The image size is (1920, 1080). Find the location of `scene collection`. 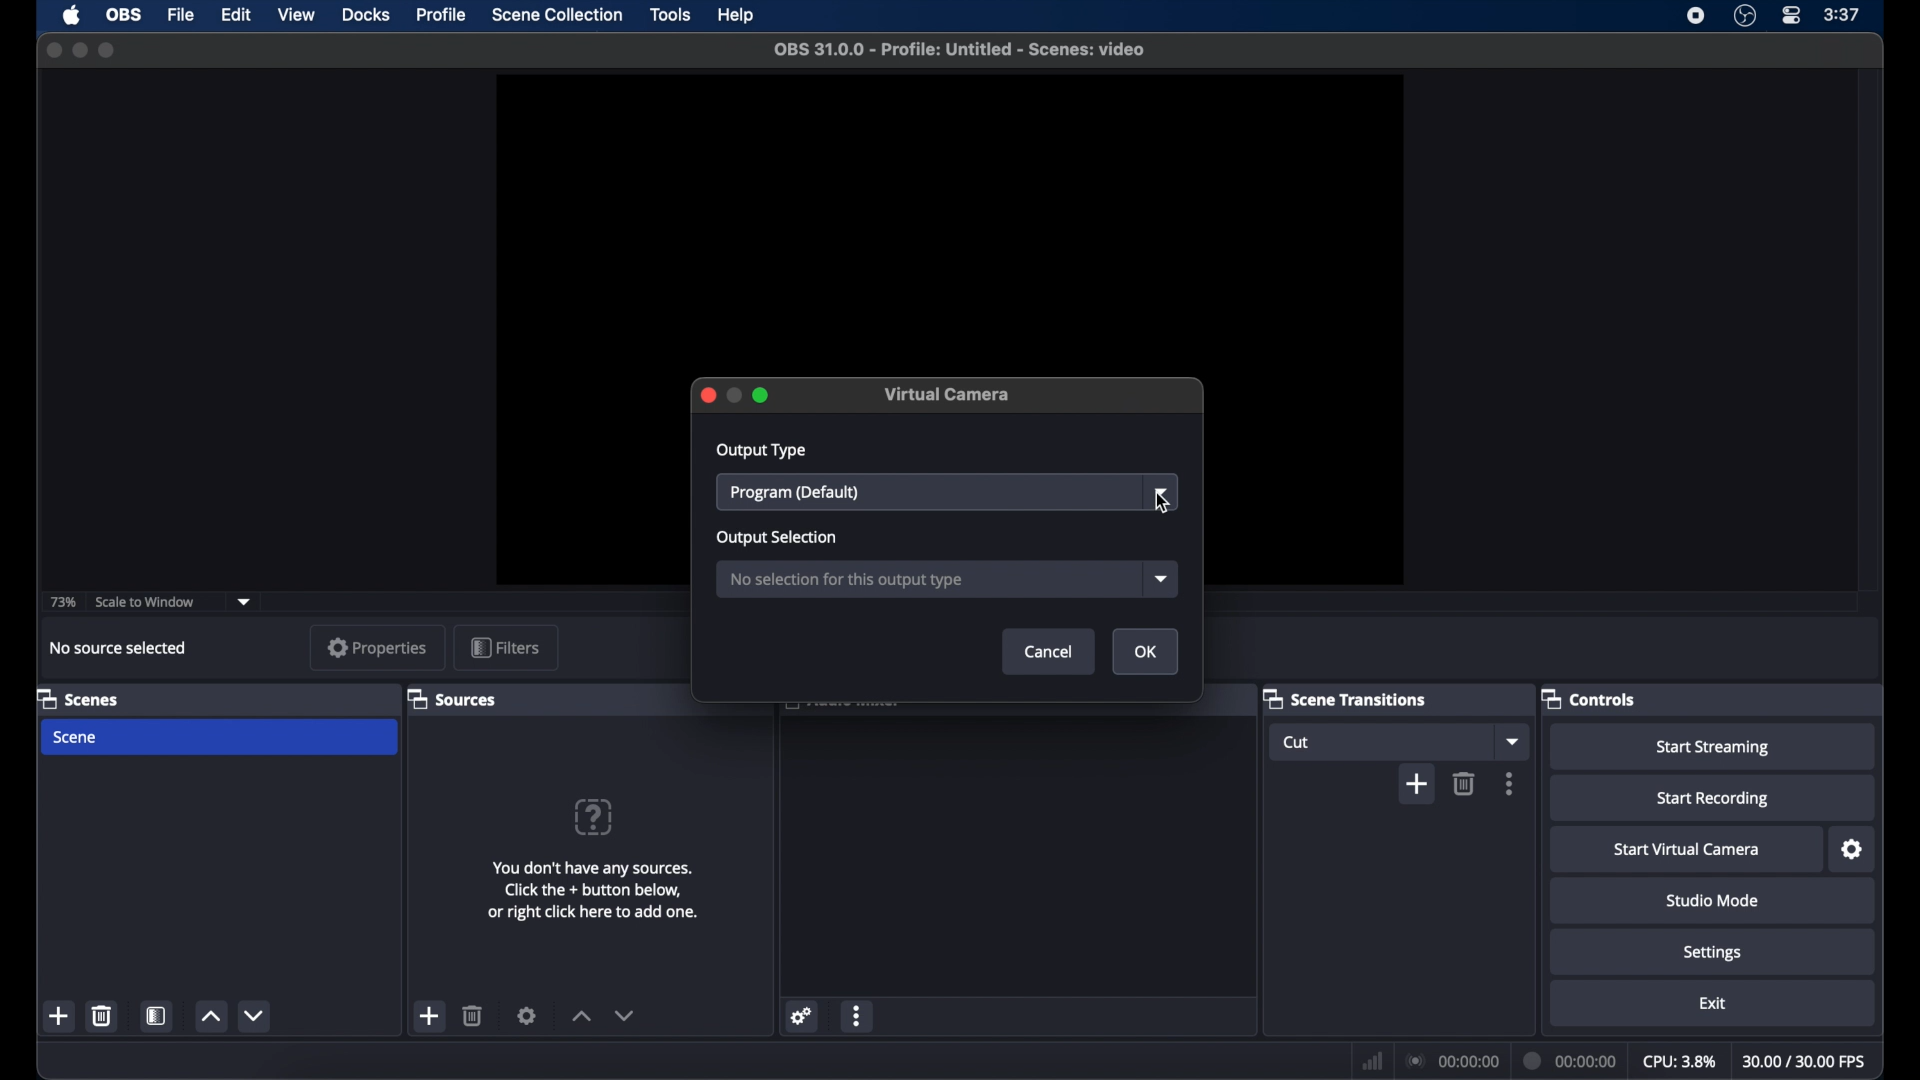

scene collection is located at coordinates (557, 15).